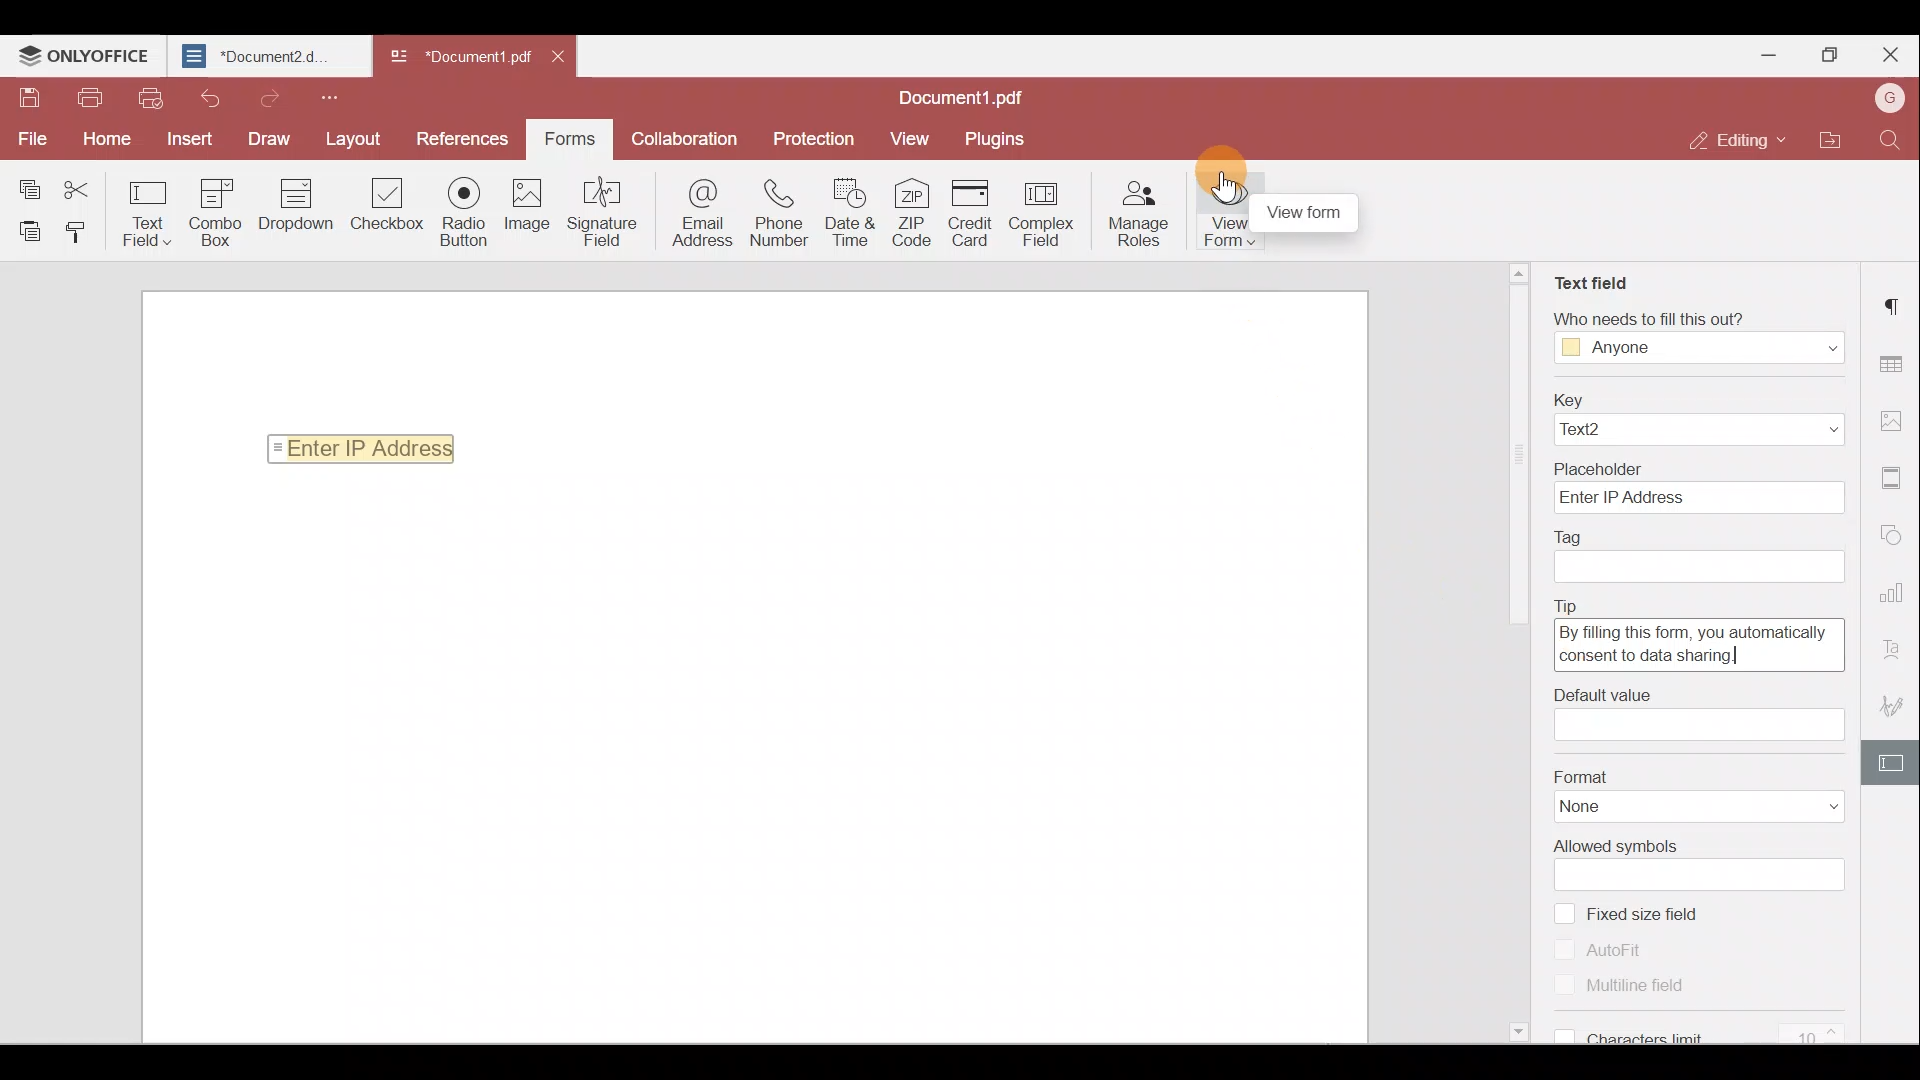 The height and width of the screenshot is (1080, 1920). I want to click on Document1.pdf, so click(972, 94).